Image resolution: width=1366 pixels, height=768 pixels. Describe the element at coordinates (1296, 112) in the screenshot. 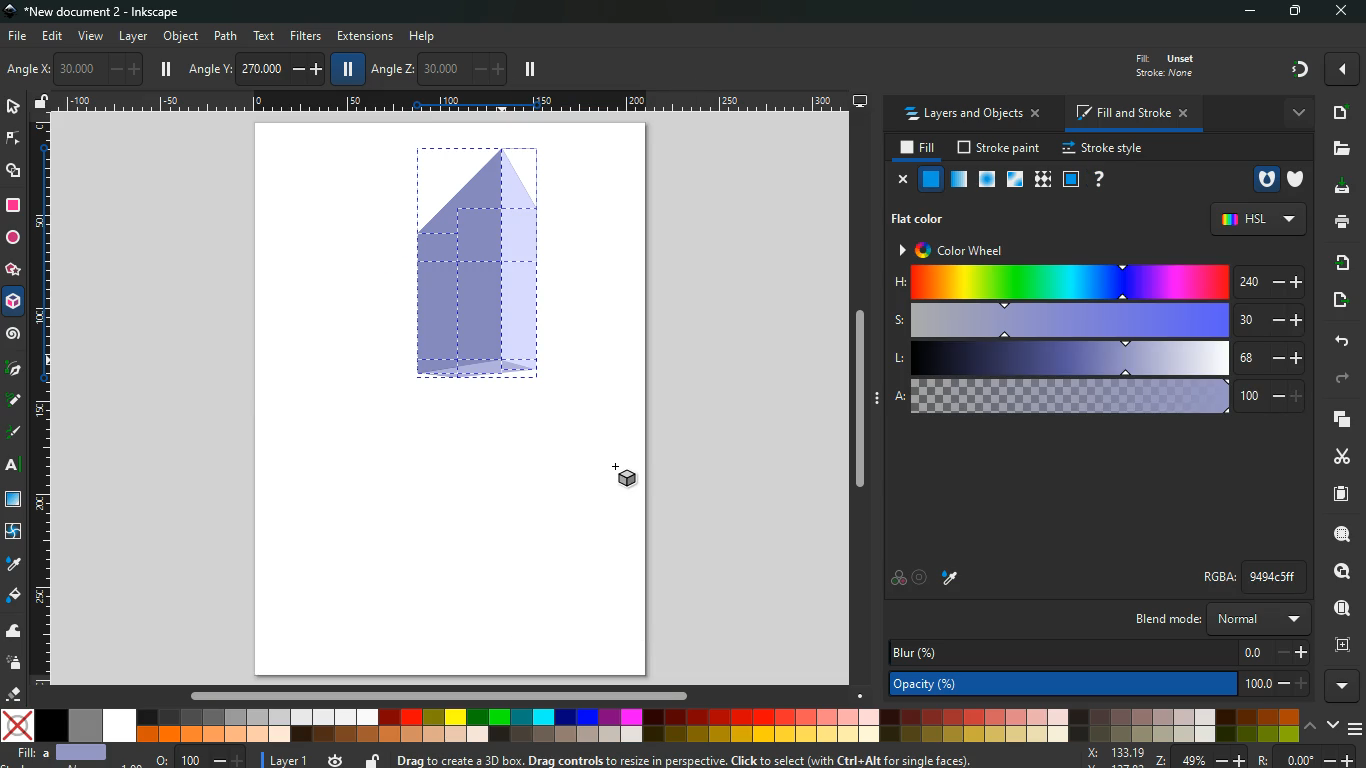

I see `more` at that location.